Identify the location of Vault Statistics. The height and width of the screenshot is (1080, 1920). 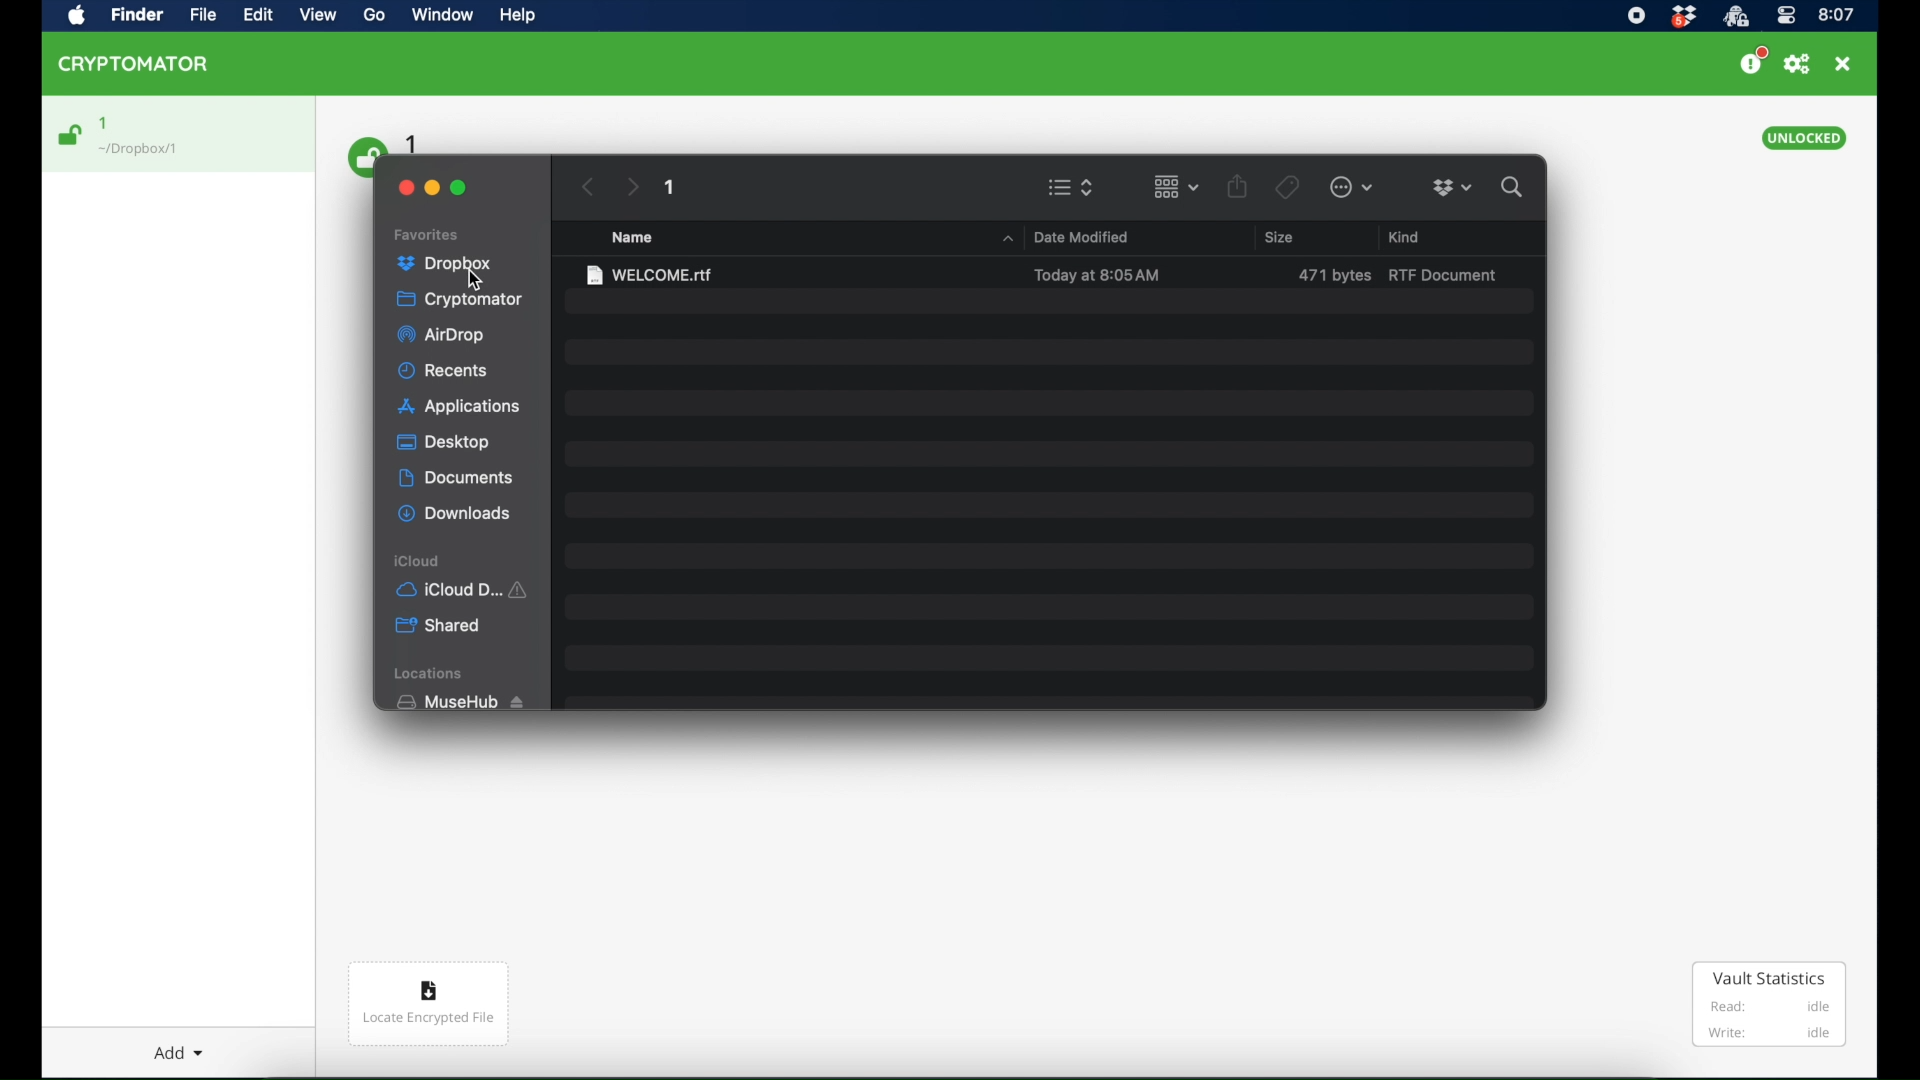
(1770, 1009).